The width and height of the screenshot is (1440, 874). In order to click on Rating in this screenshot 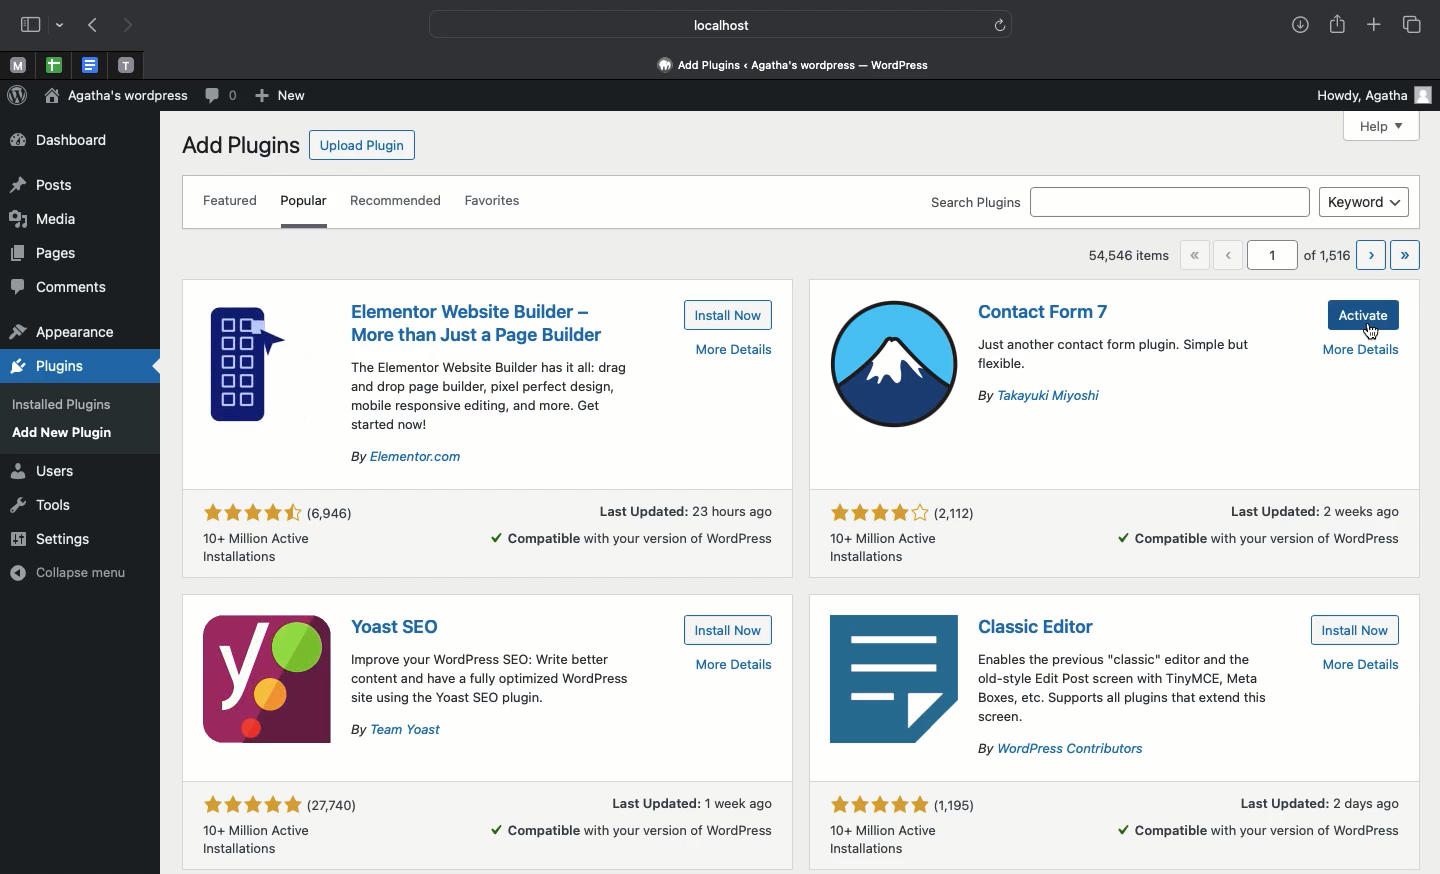, I will do `click(278, 829)`.